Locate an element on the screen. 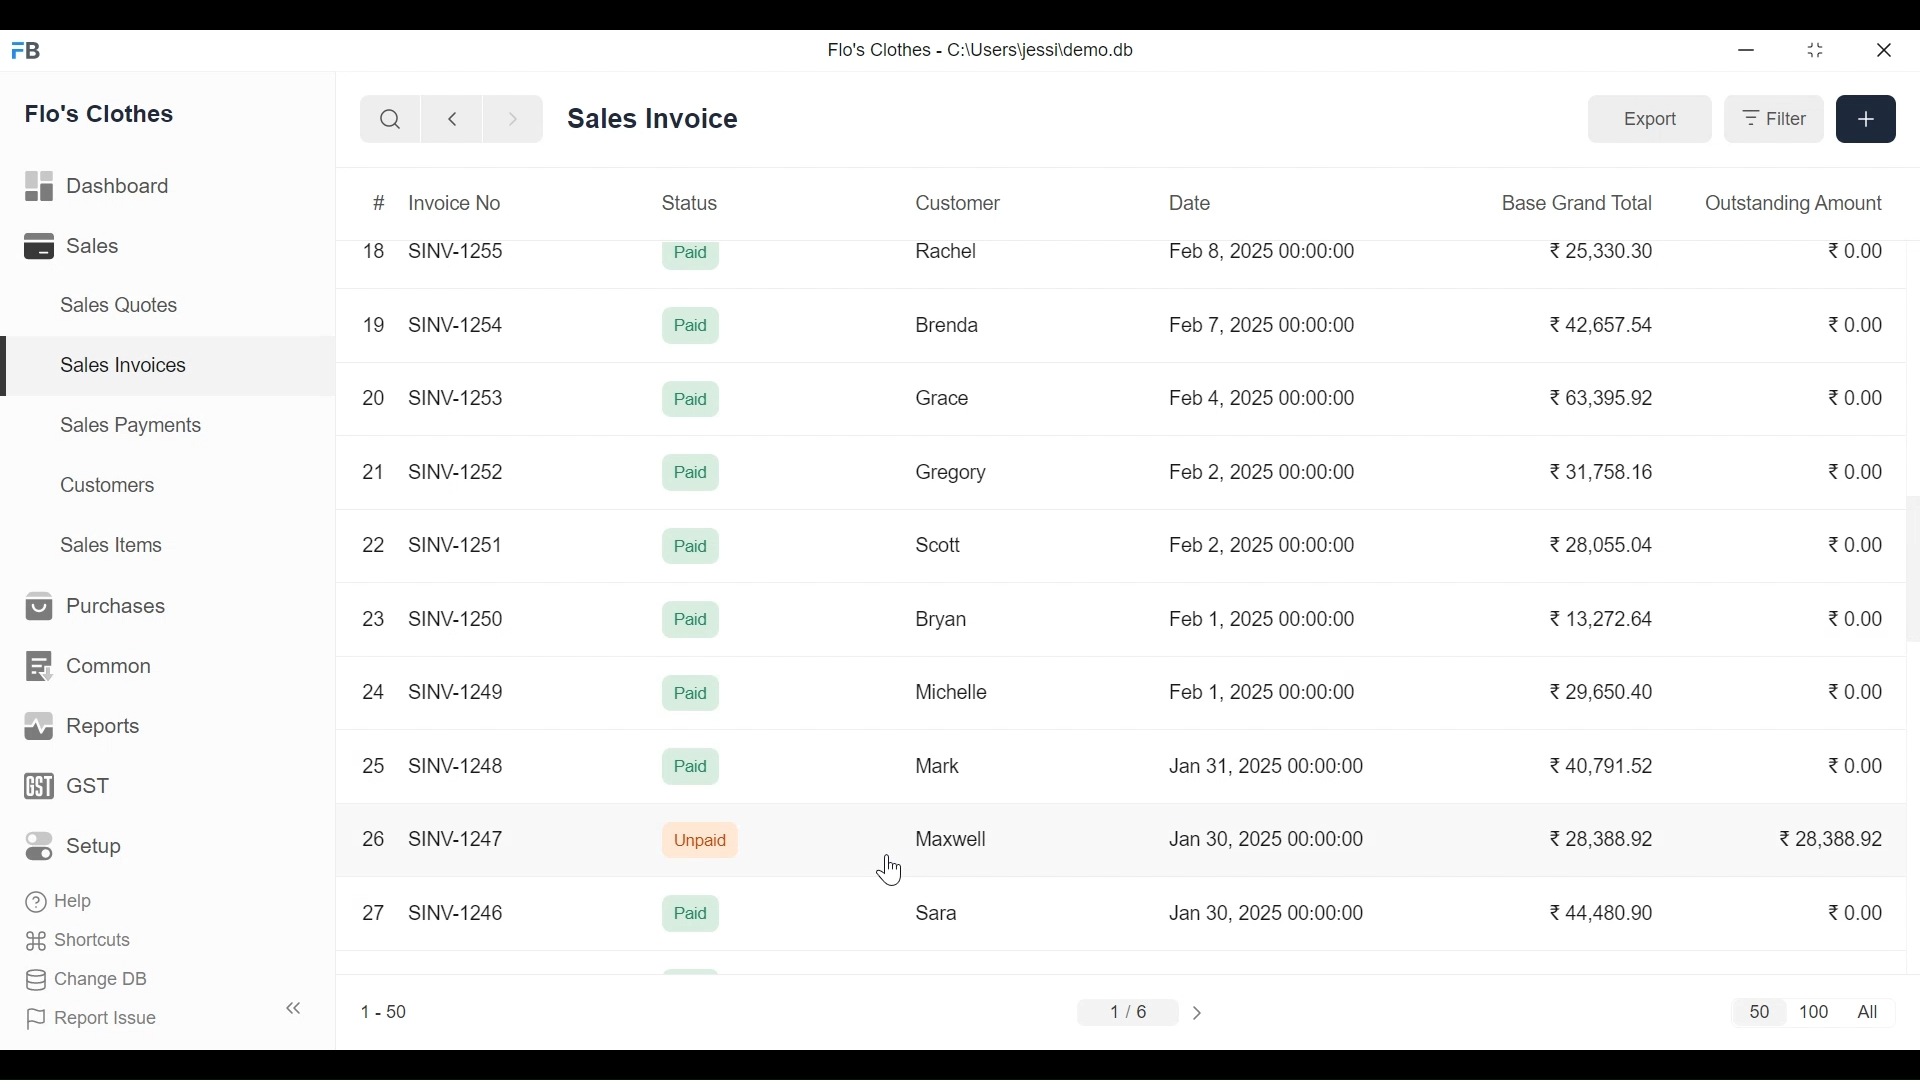  27 is located at coordinates (373, 910).